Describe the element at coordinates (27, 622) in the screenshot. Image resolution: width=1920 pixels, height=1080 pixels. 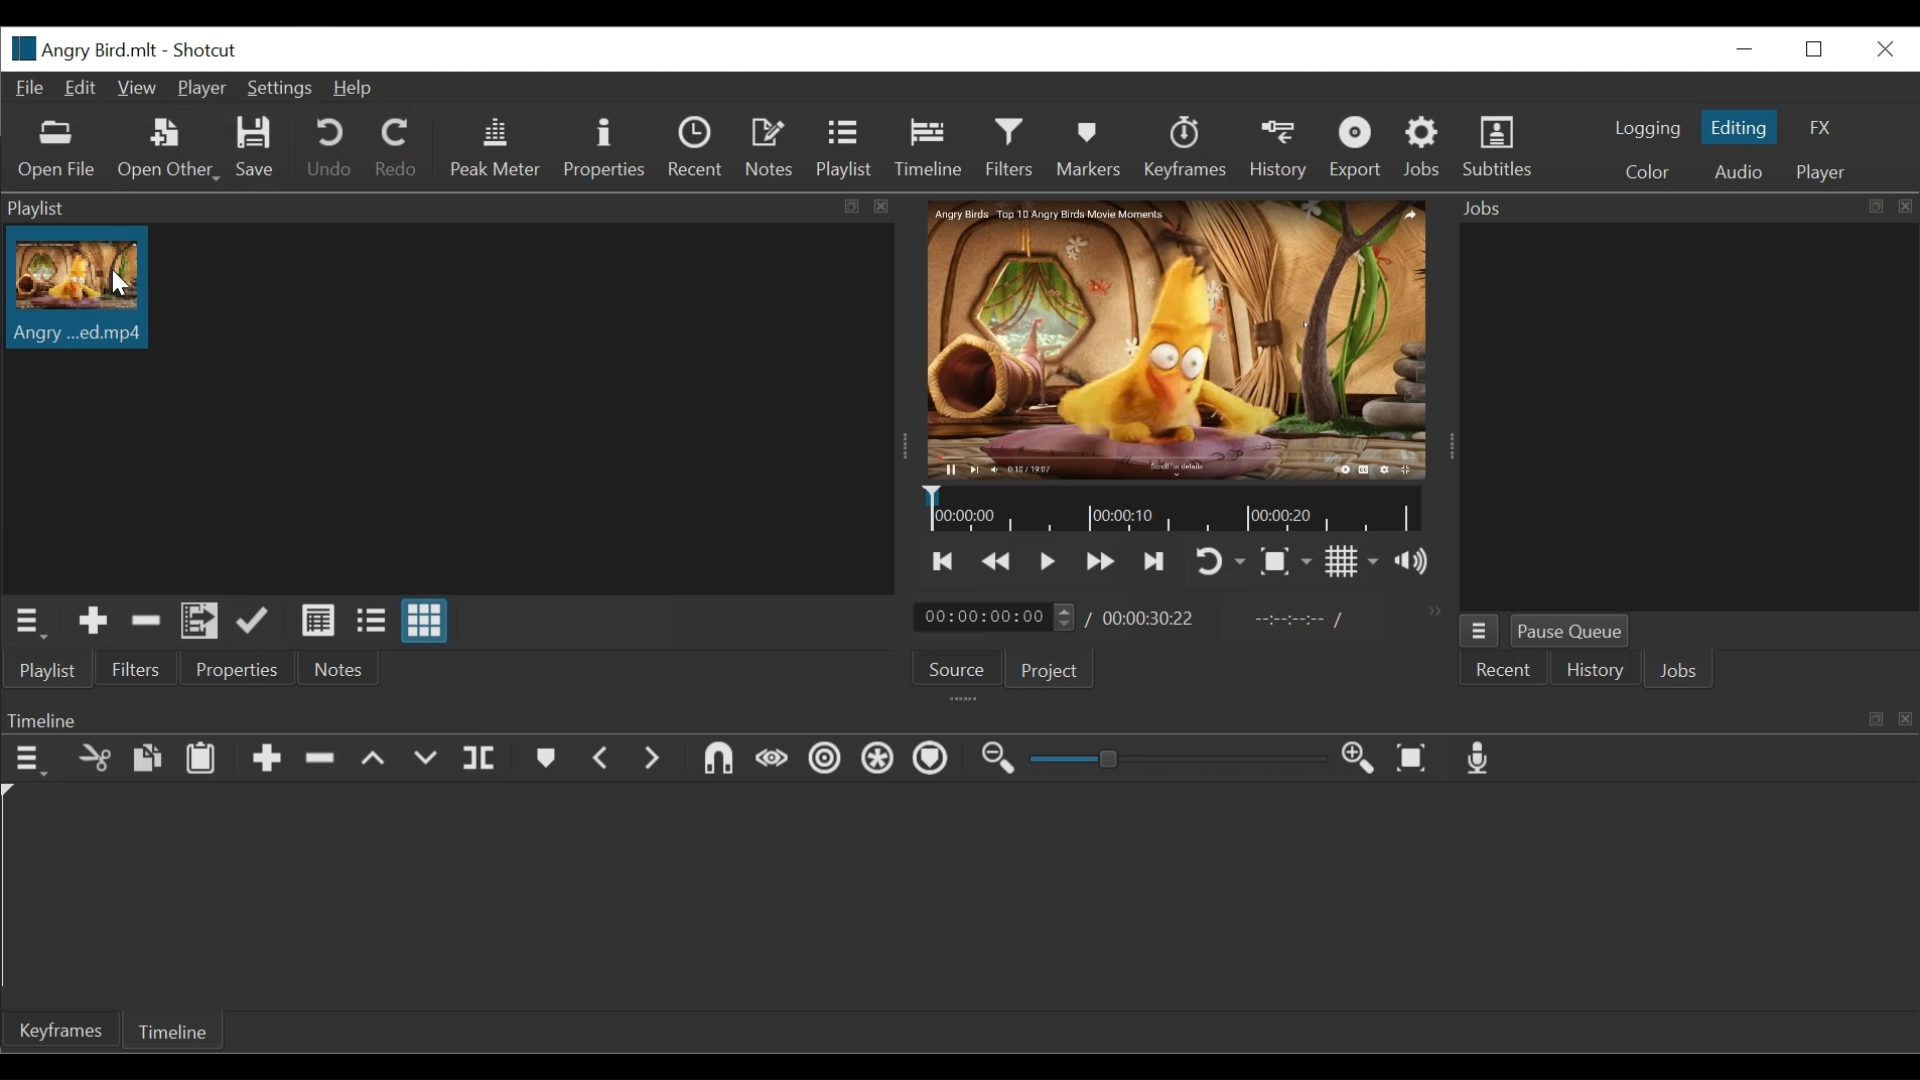
I see `Playlist menu` at that location.